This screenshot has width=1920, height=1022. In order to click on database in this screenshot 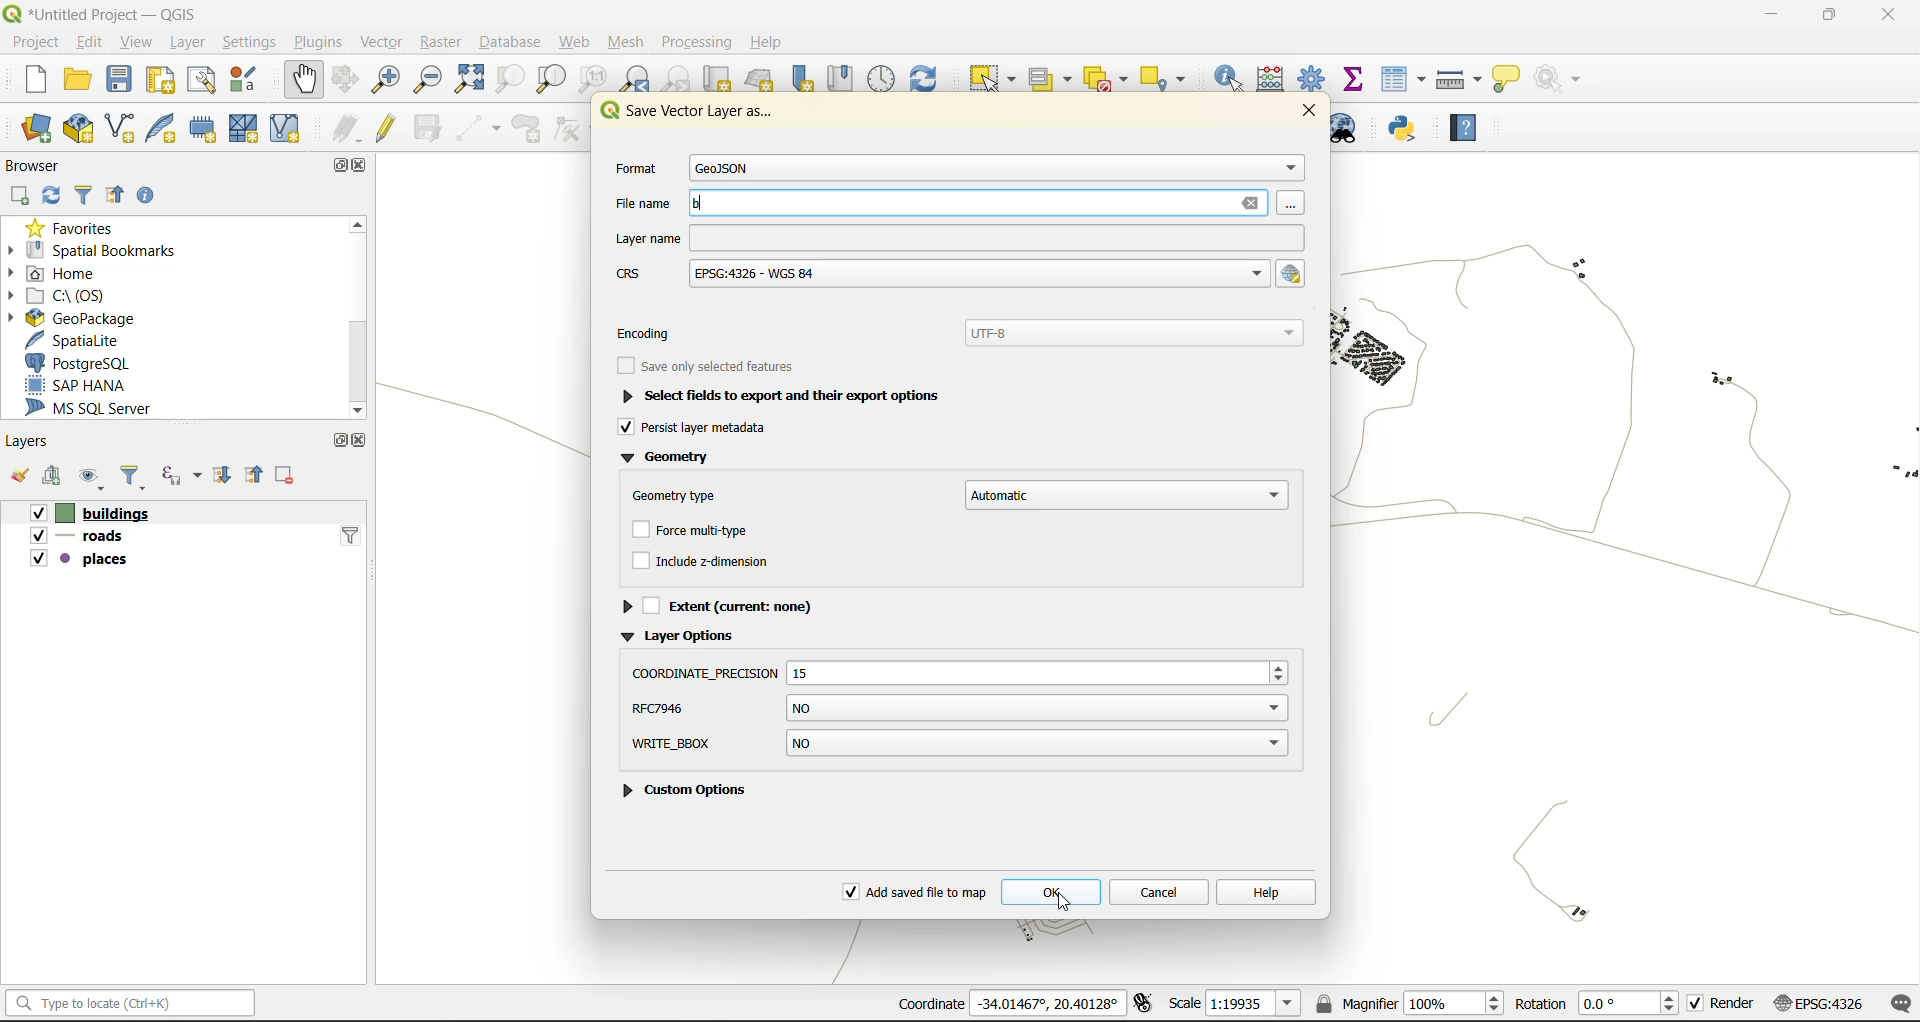, I will do `click(514, 40)`.